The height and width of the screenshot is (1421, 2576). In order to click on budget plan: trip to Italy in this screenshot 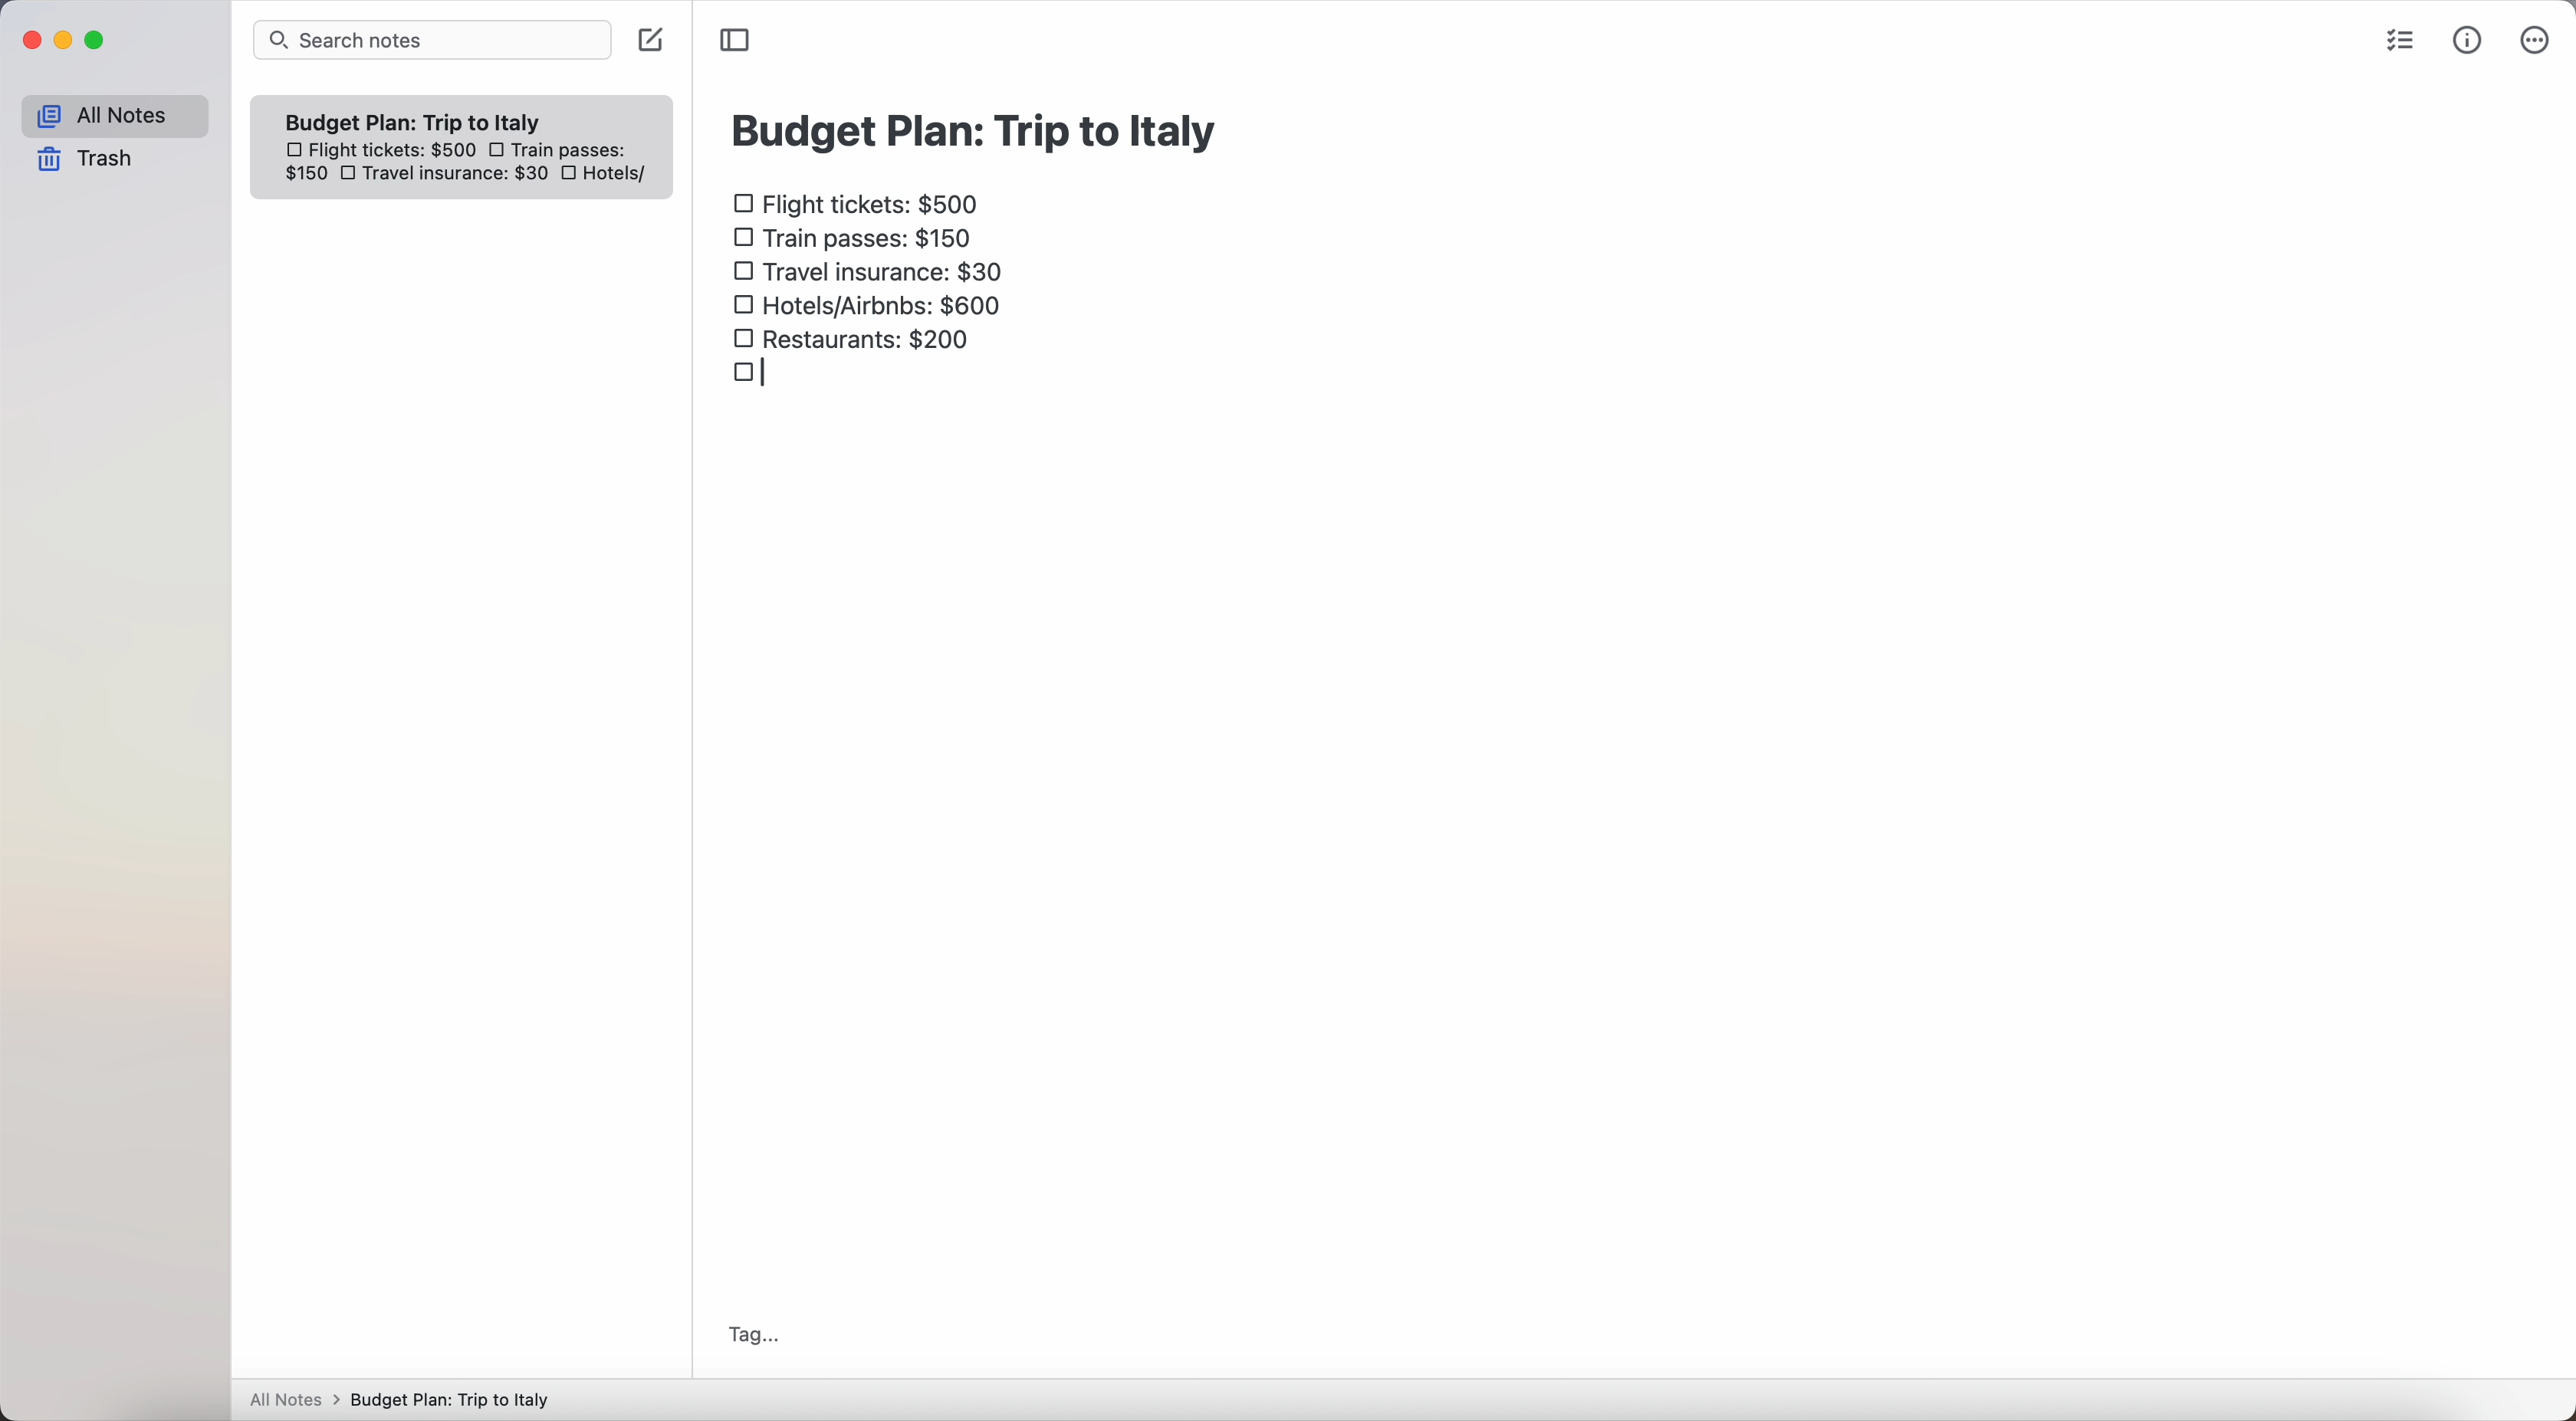, I will do `click(979, 128)`.